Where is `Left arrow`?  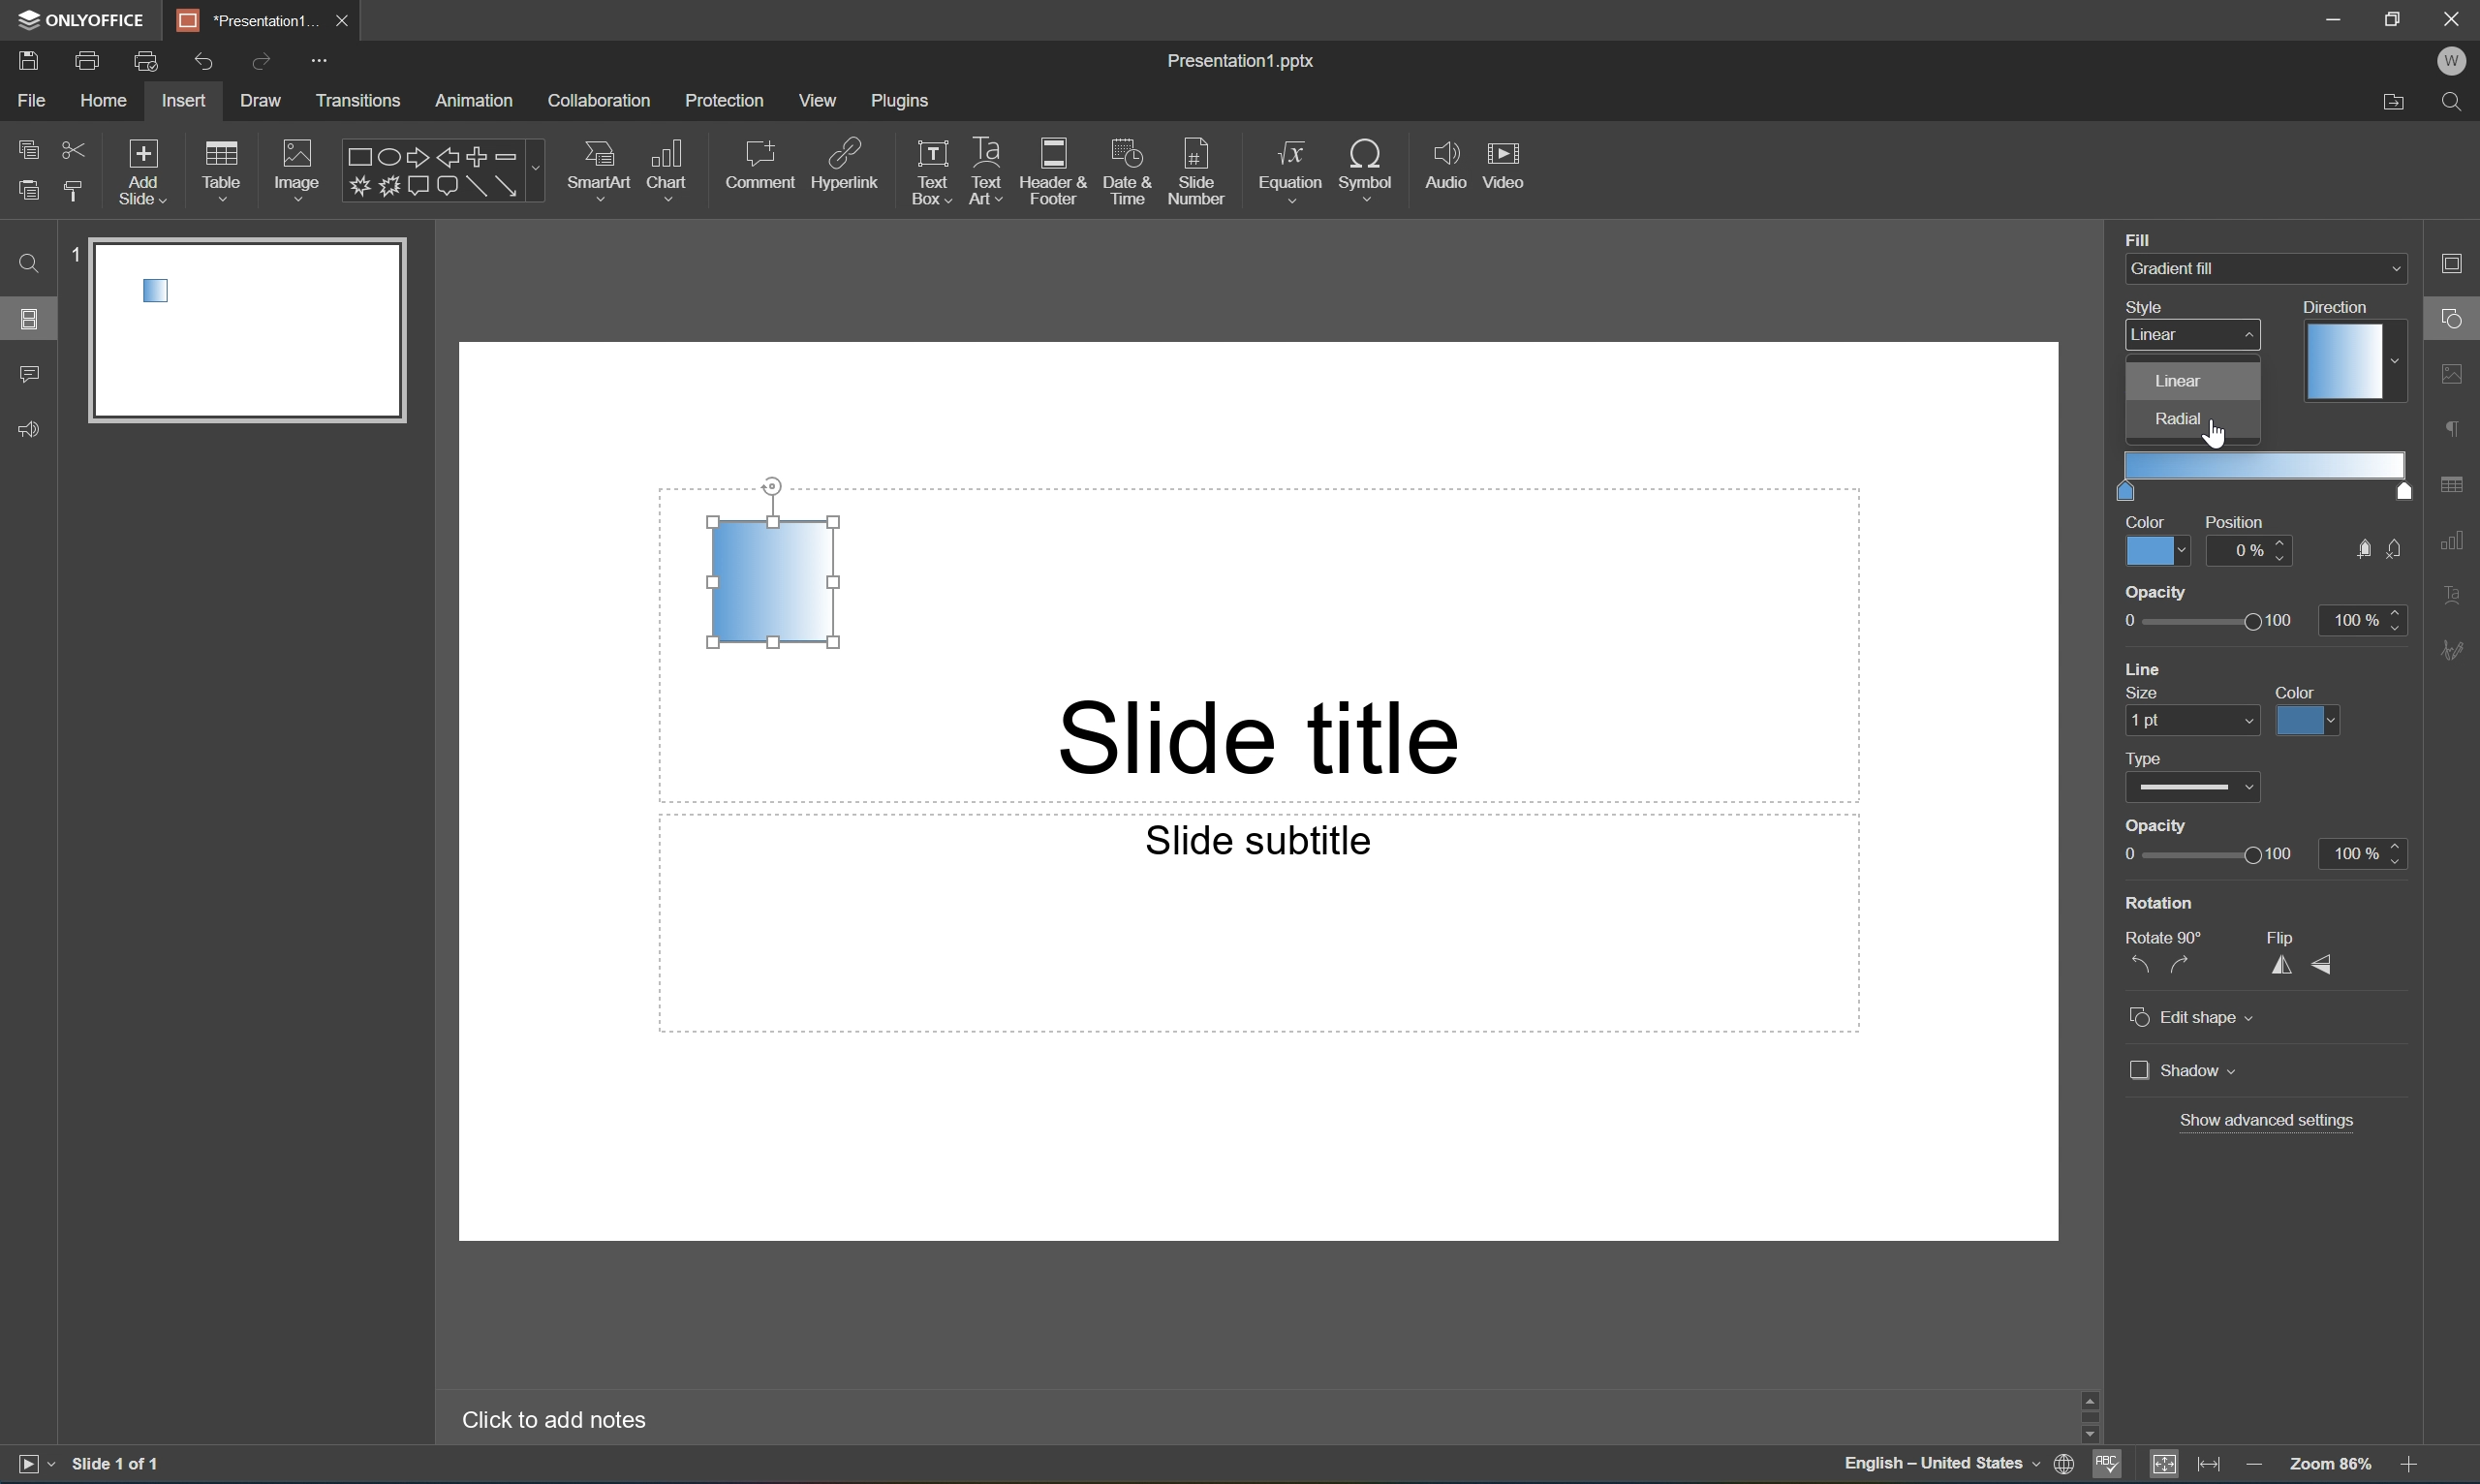
Left arrow is located at coordinates (448, 159).